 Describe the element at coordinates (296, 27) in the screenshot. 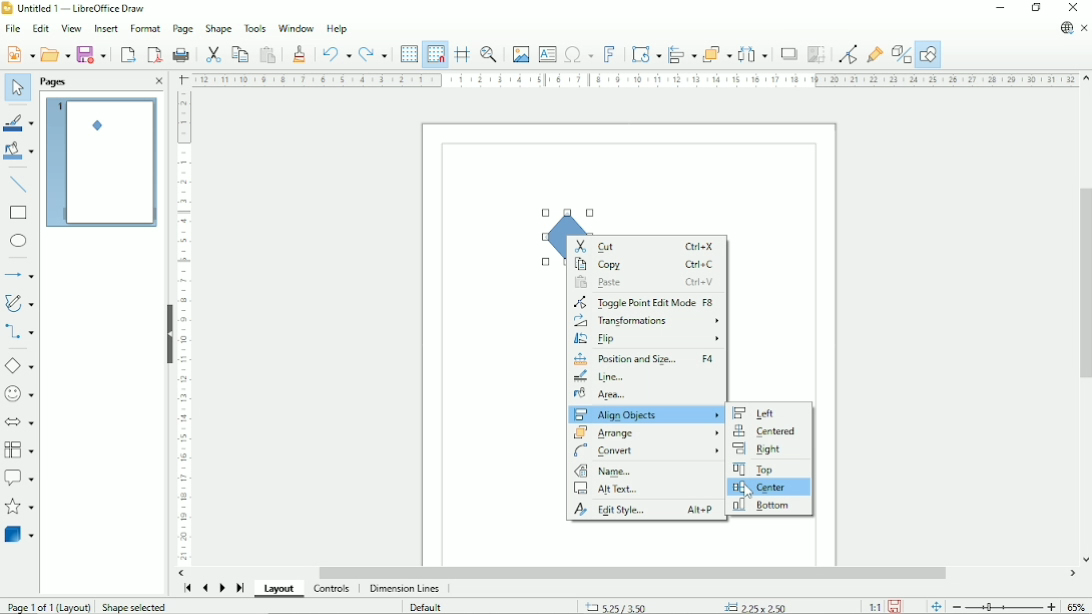

I see `Window` at that location.